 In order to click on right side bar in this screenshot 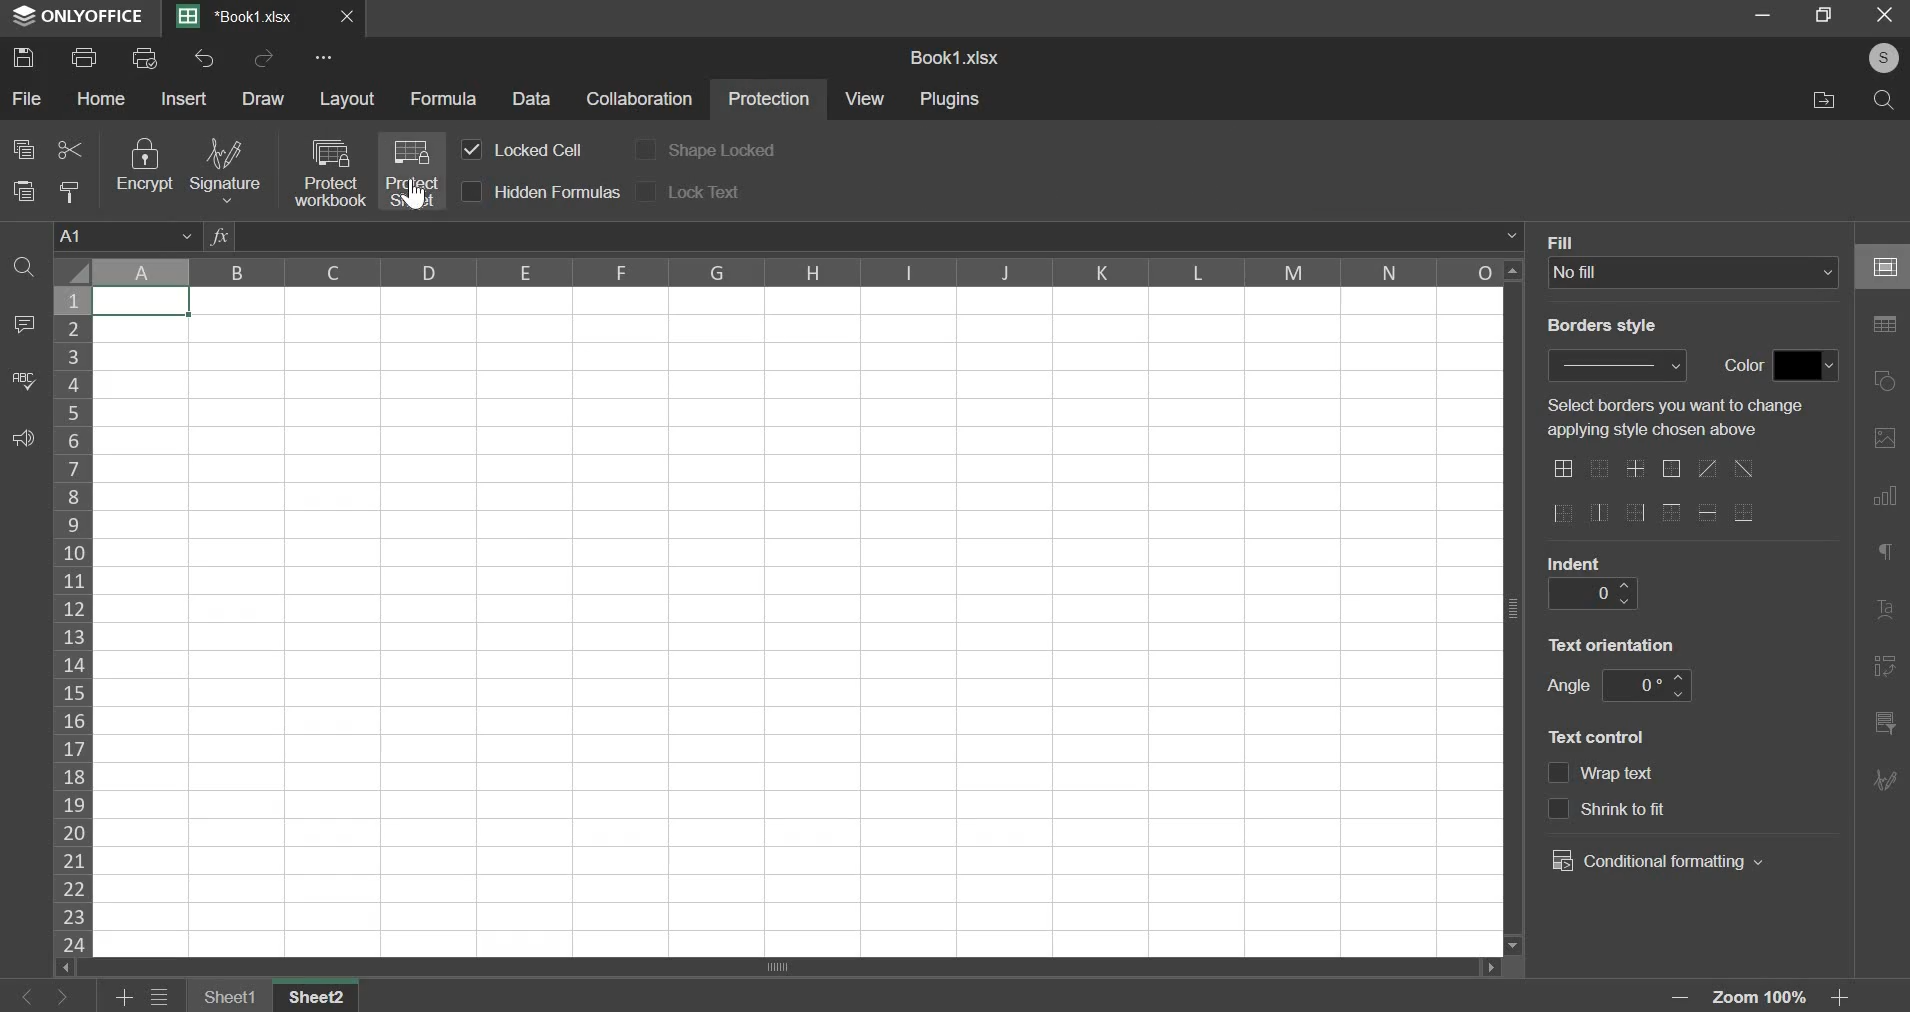, I will do `click(1885, 381)`.